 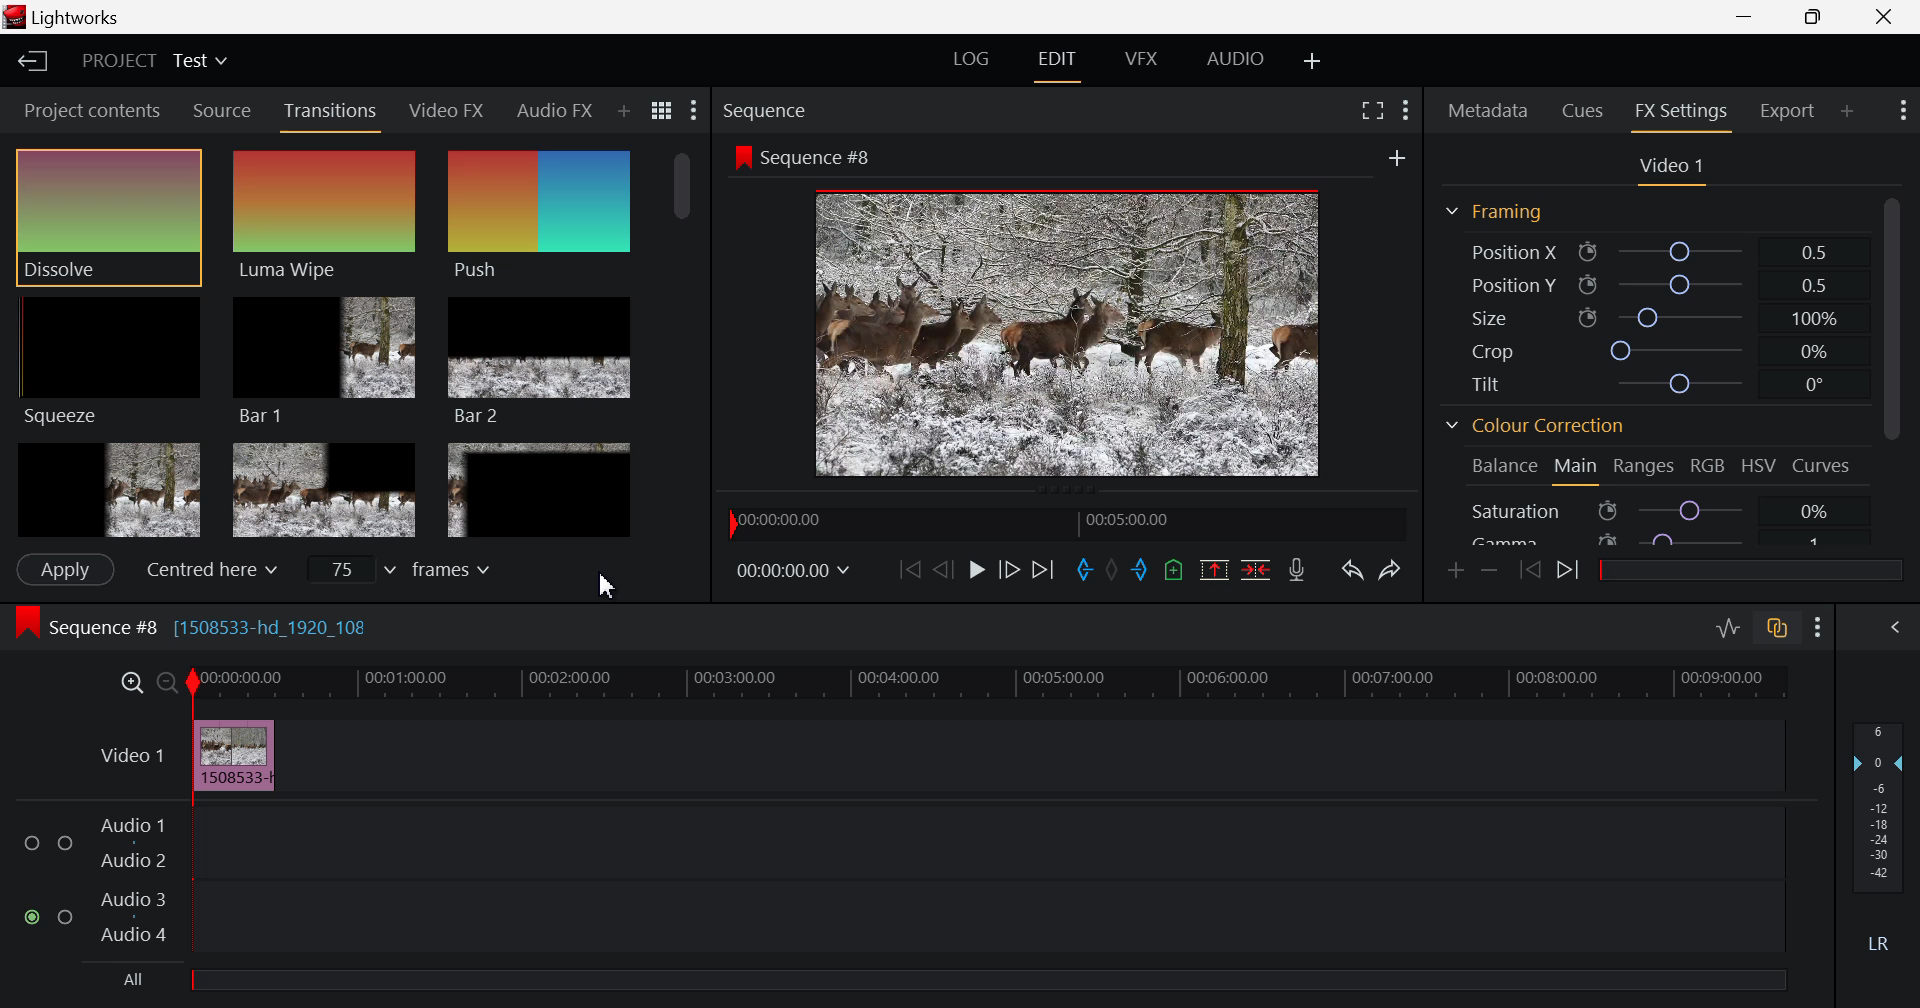 What do you see at coordinates (1058, 63) in the screenshot?
I see `EDIT Layout` at bounding box center [1058, 63].